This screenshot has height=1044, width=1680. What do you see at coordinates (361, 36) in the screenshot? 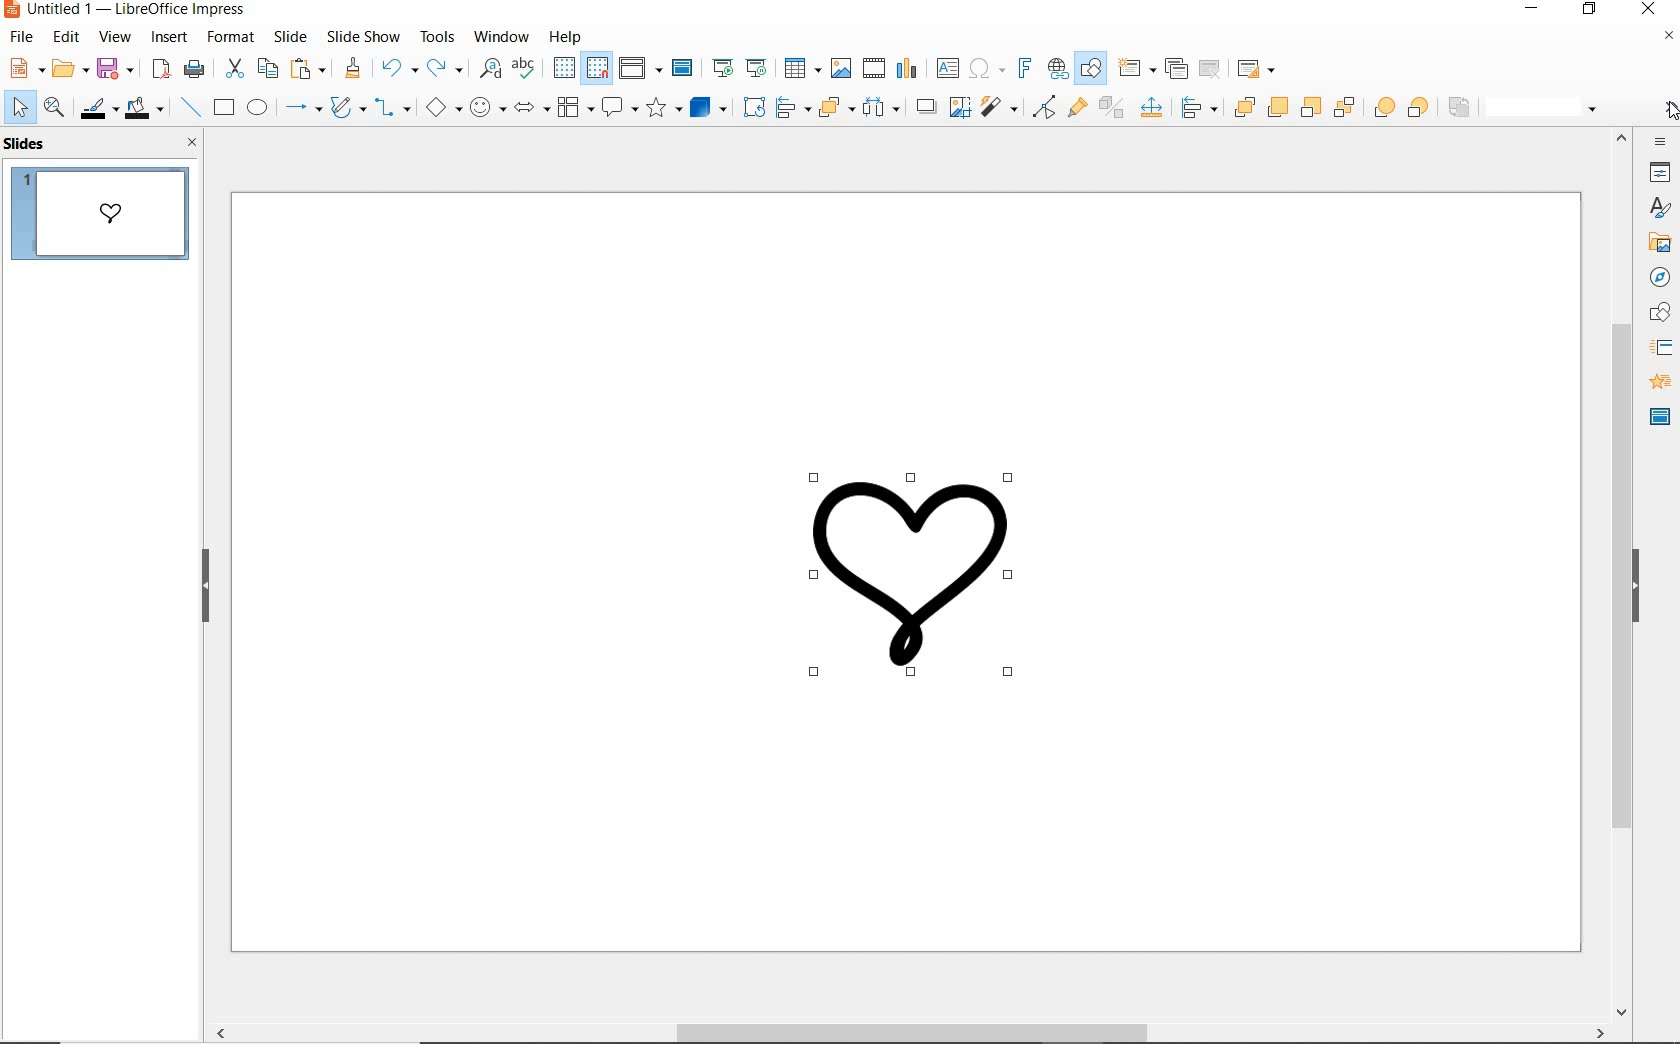
I see `slide show` at bounding box center [361, 36].